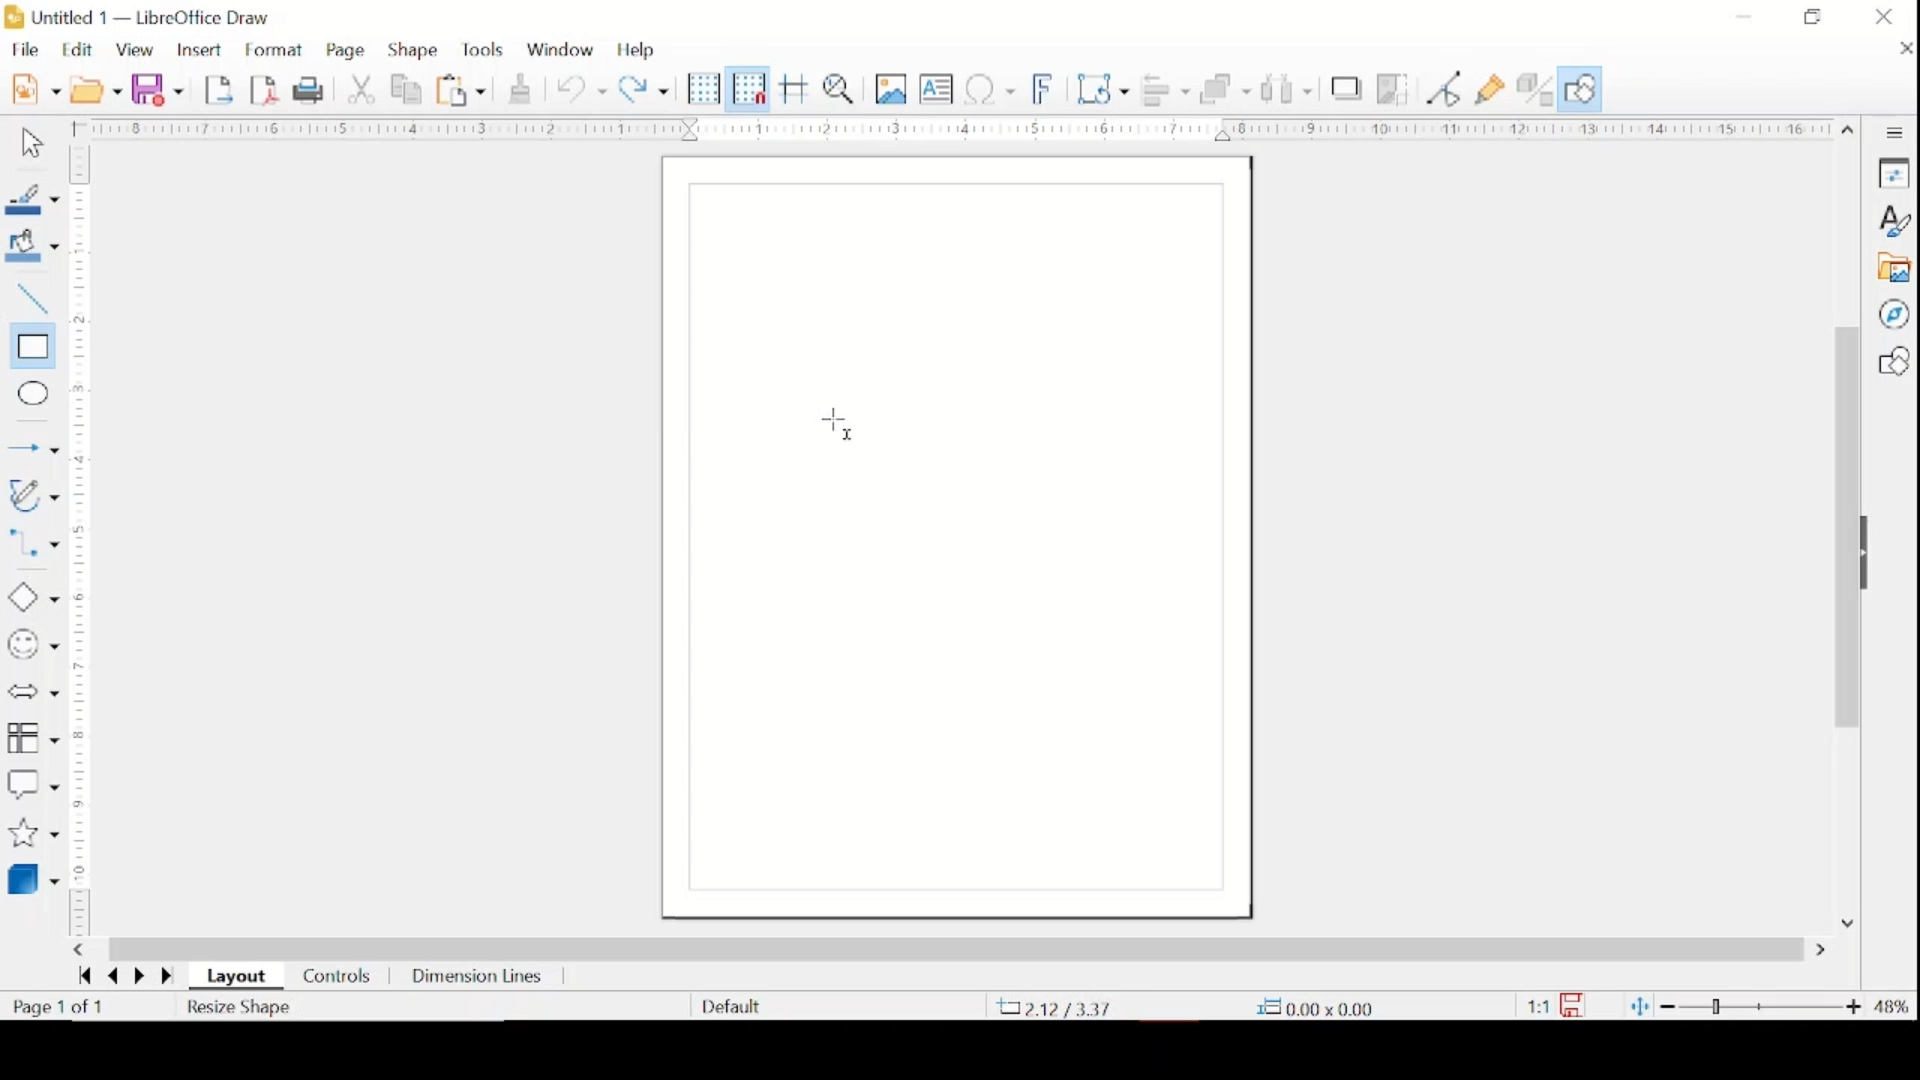 This screenshot has width=1920, height=1080. I want to click on gallery, so click(1893, 268).